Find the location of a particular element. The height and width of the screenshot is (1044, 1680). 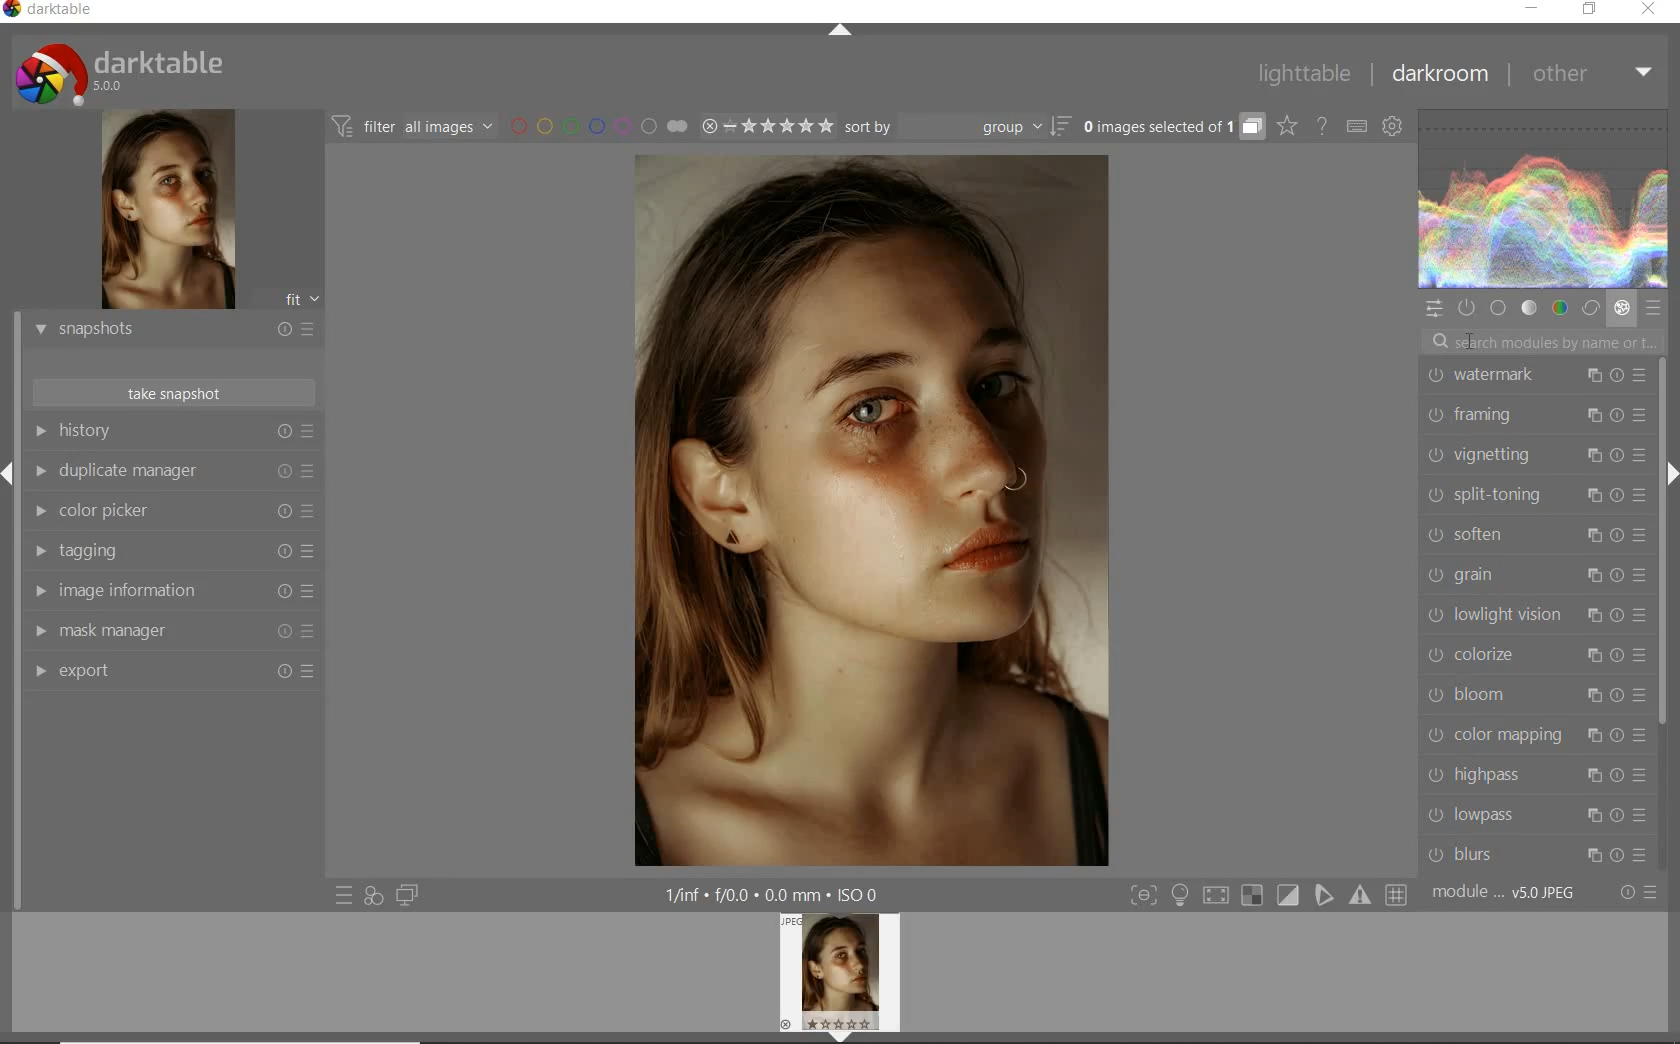

CURSOR is located at coordinates (1470, 343).